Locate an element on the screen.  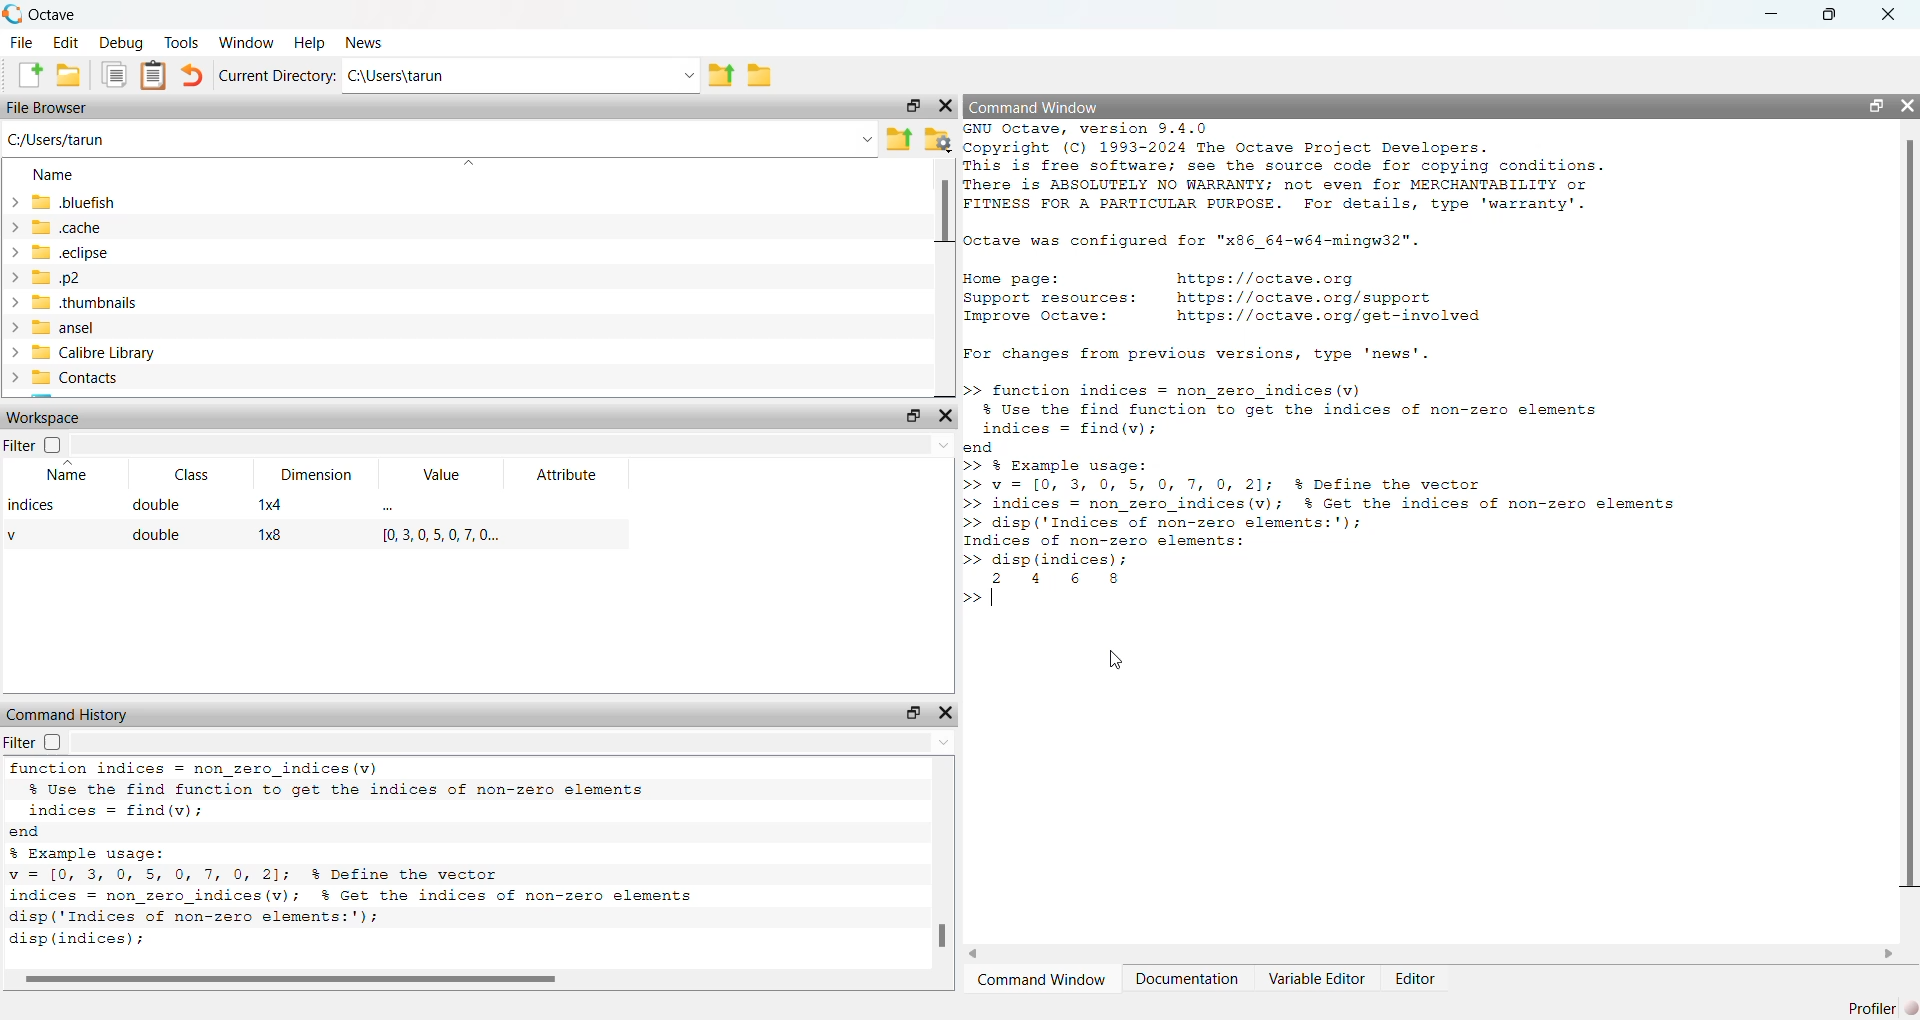
Editor is located at coordinates (1414, 980).